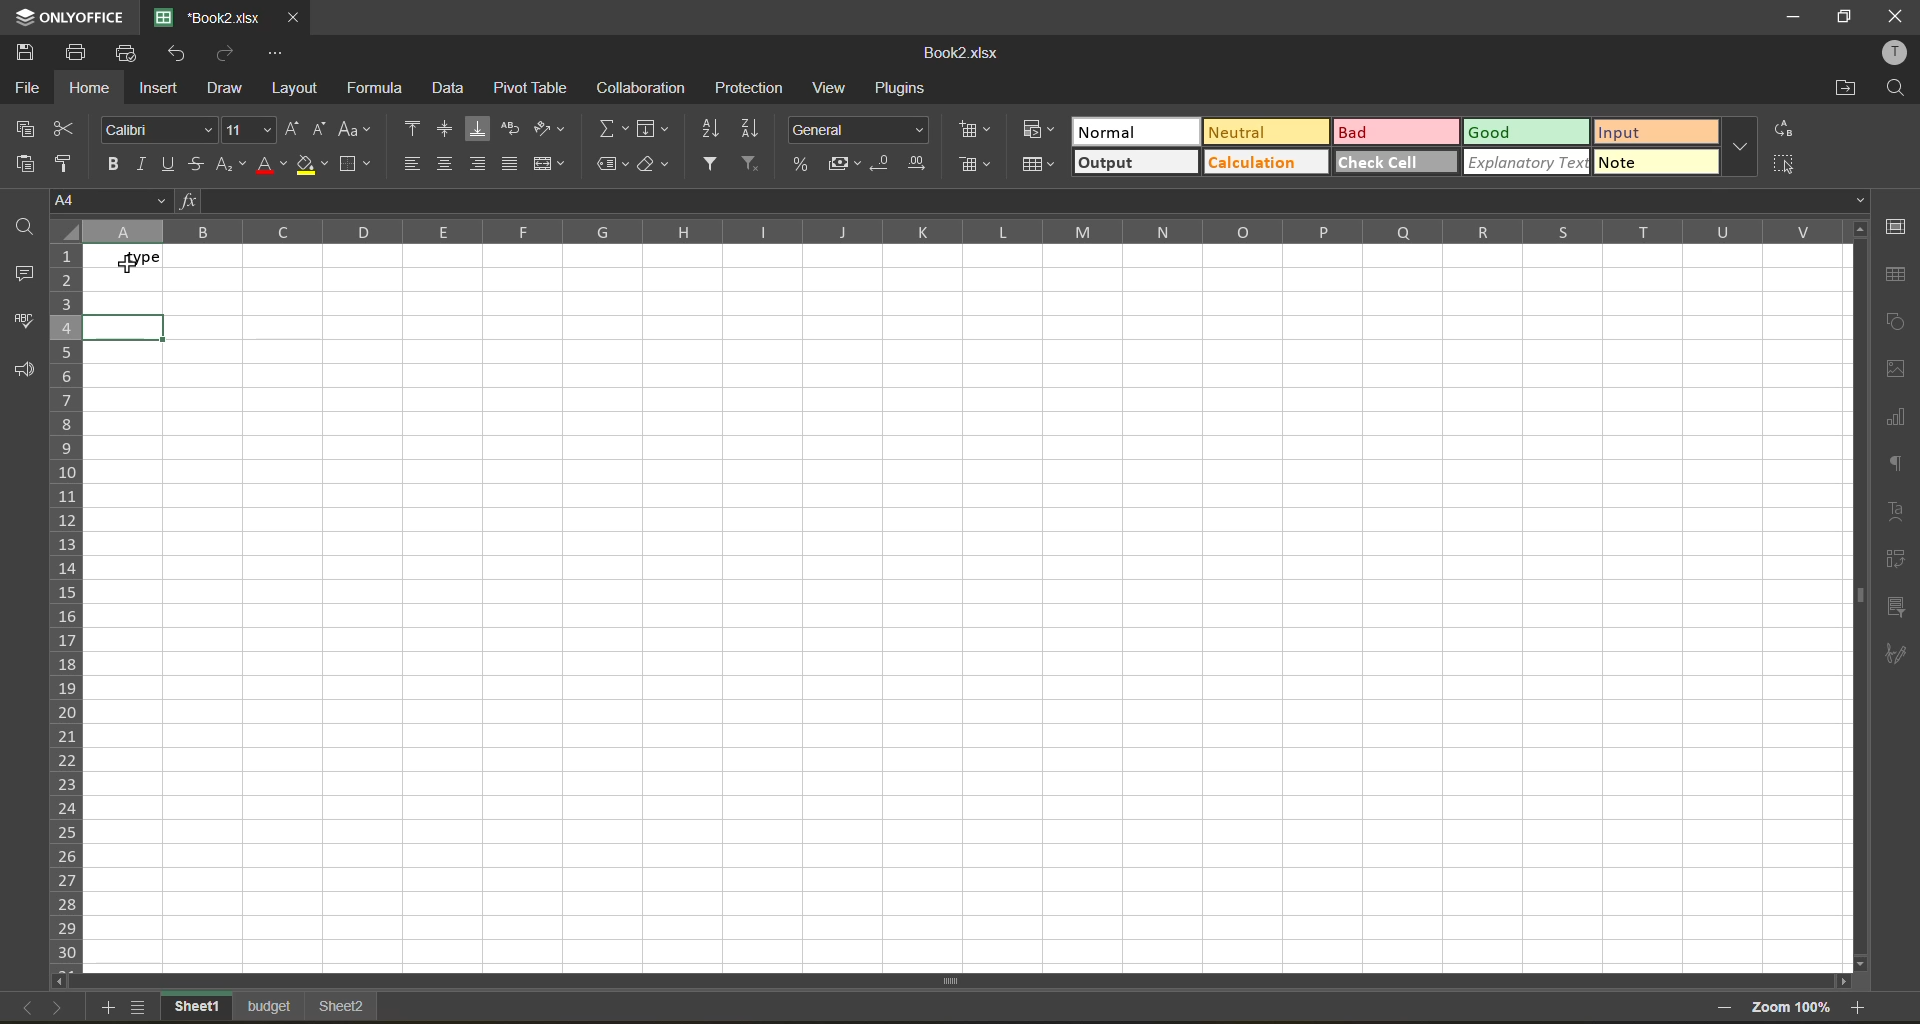 Image resolution: width=1920 pixels, height=1024 pixels. What do you see at coordinates (1897, 605) in the screenshot?
I see `slicer` at bounding box center [1897, 605].